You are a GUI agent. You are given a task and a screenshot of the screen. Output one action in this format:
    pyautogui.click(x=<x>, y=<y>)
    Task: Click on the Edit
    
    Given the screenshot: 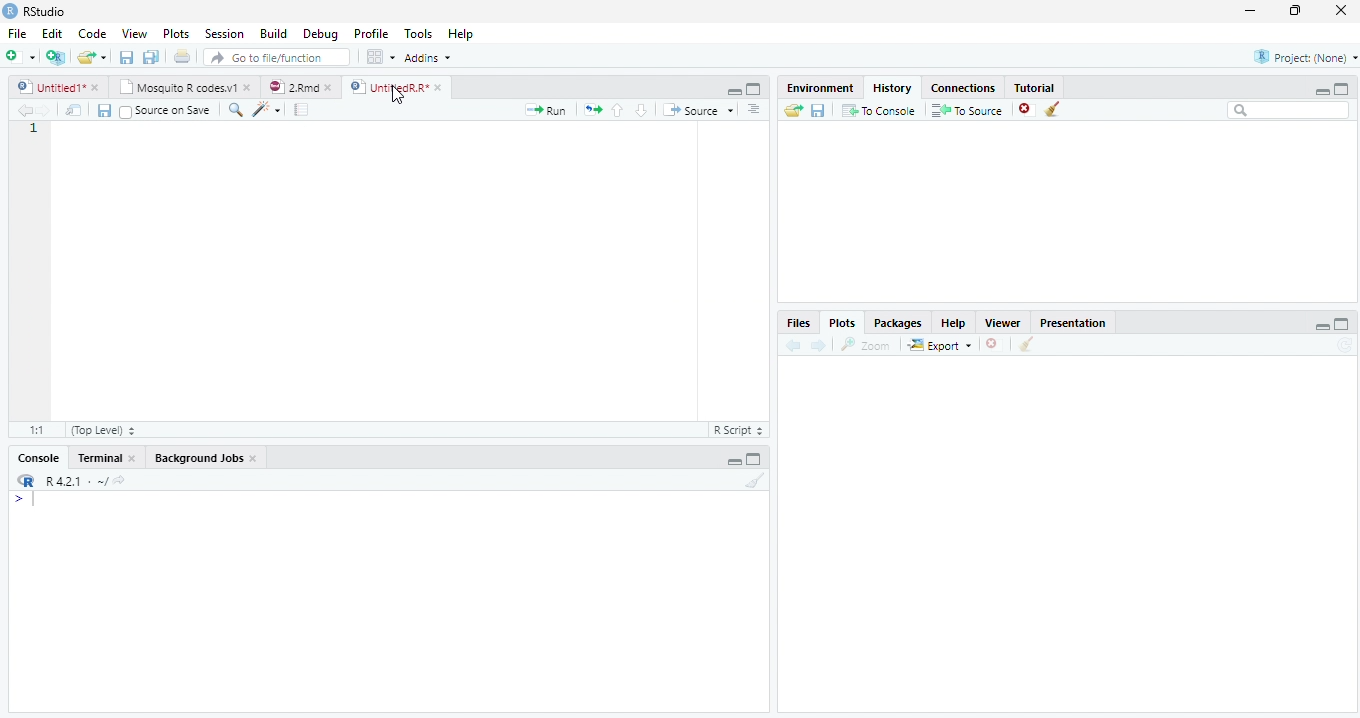 What is the action you would take?
    pyautogui.click(x=52, y=35)
    